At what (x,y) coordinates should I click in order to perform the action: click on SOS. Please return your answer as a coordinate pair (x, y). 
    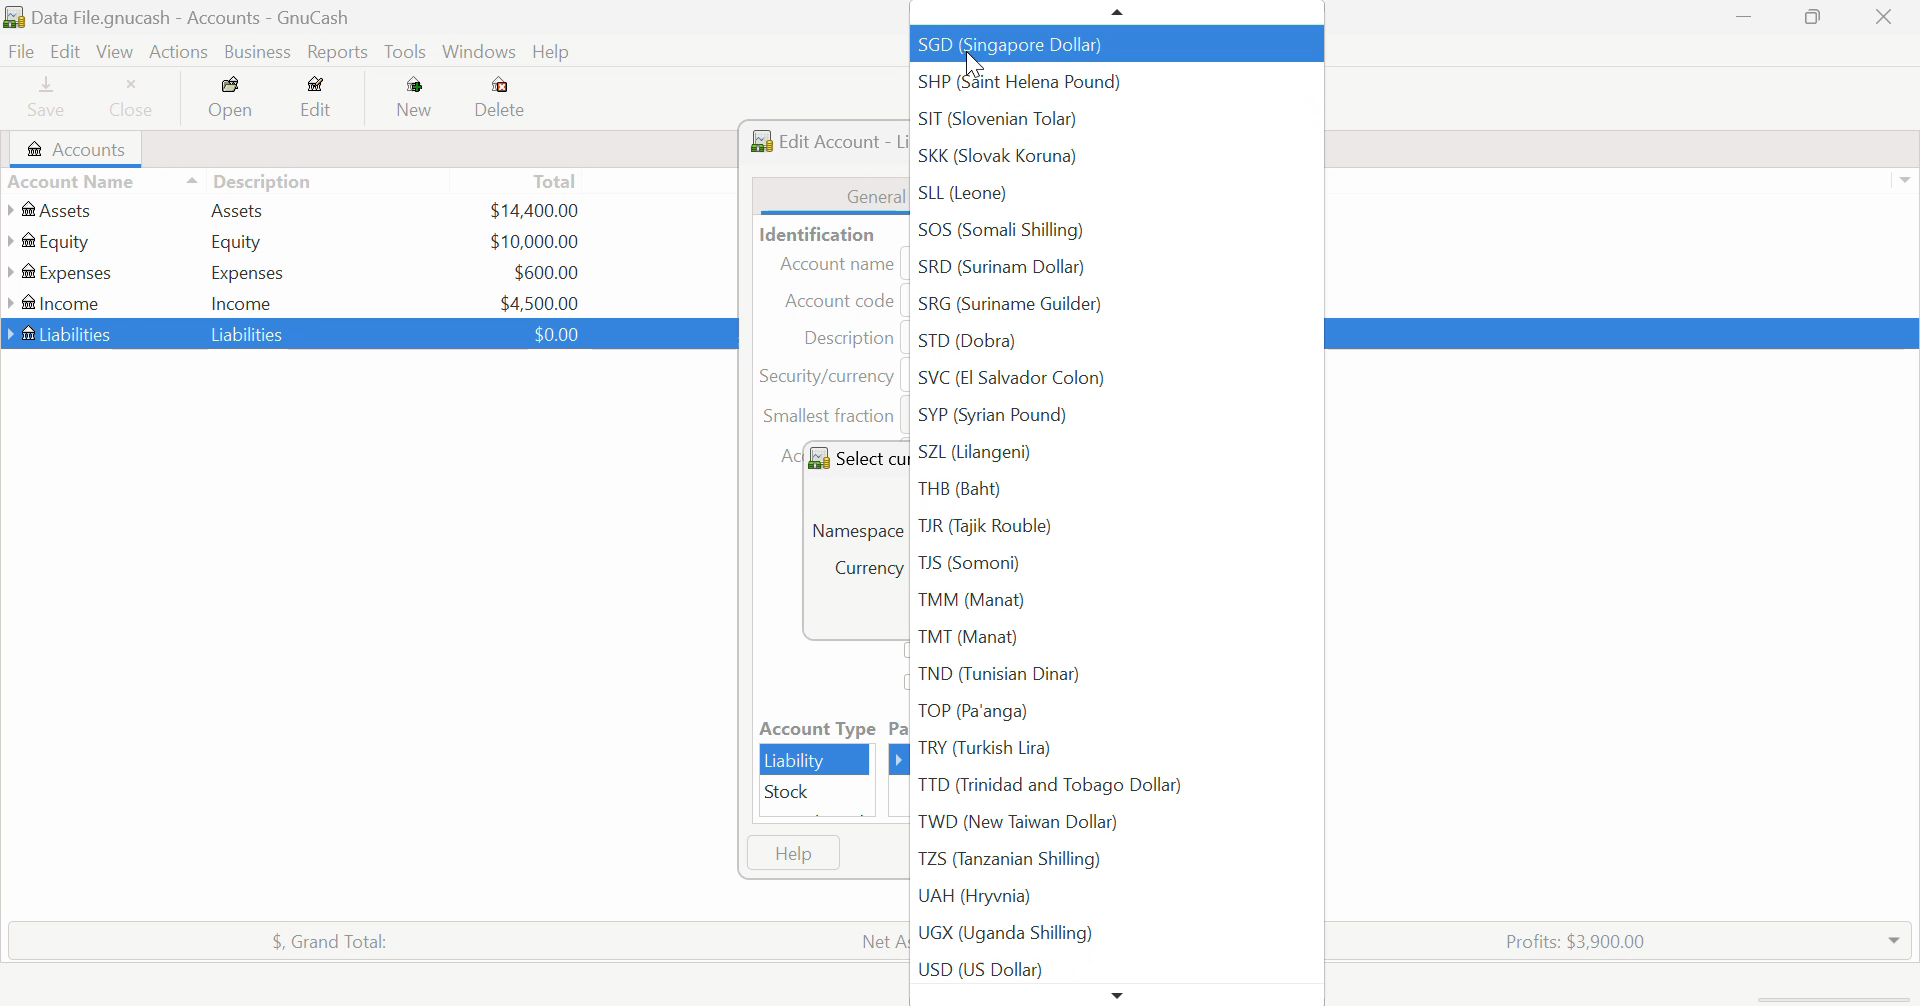
    Looking at the image, I should click on (1116, 234).